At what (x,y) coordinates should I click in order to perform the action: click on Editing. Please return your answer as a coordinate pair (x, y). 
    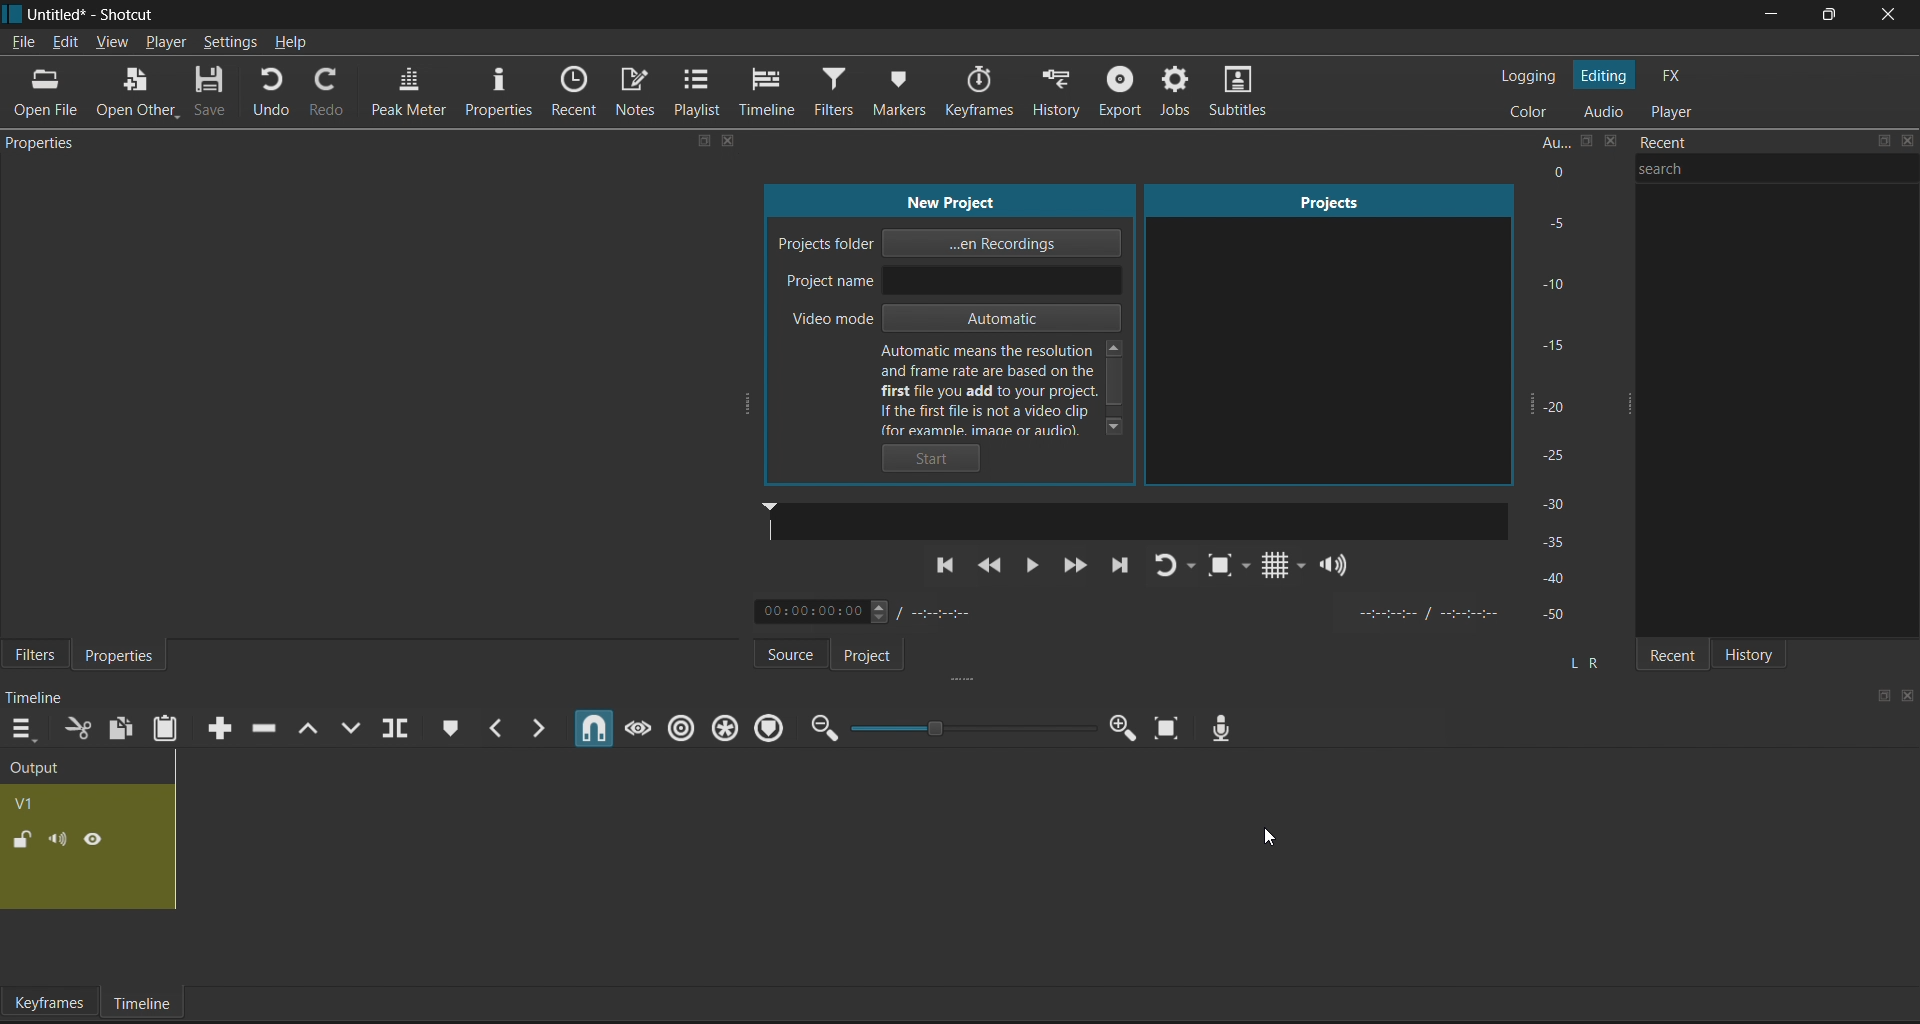
    Looking at the image, I should click on (1604, 76).